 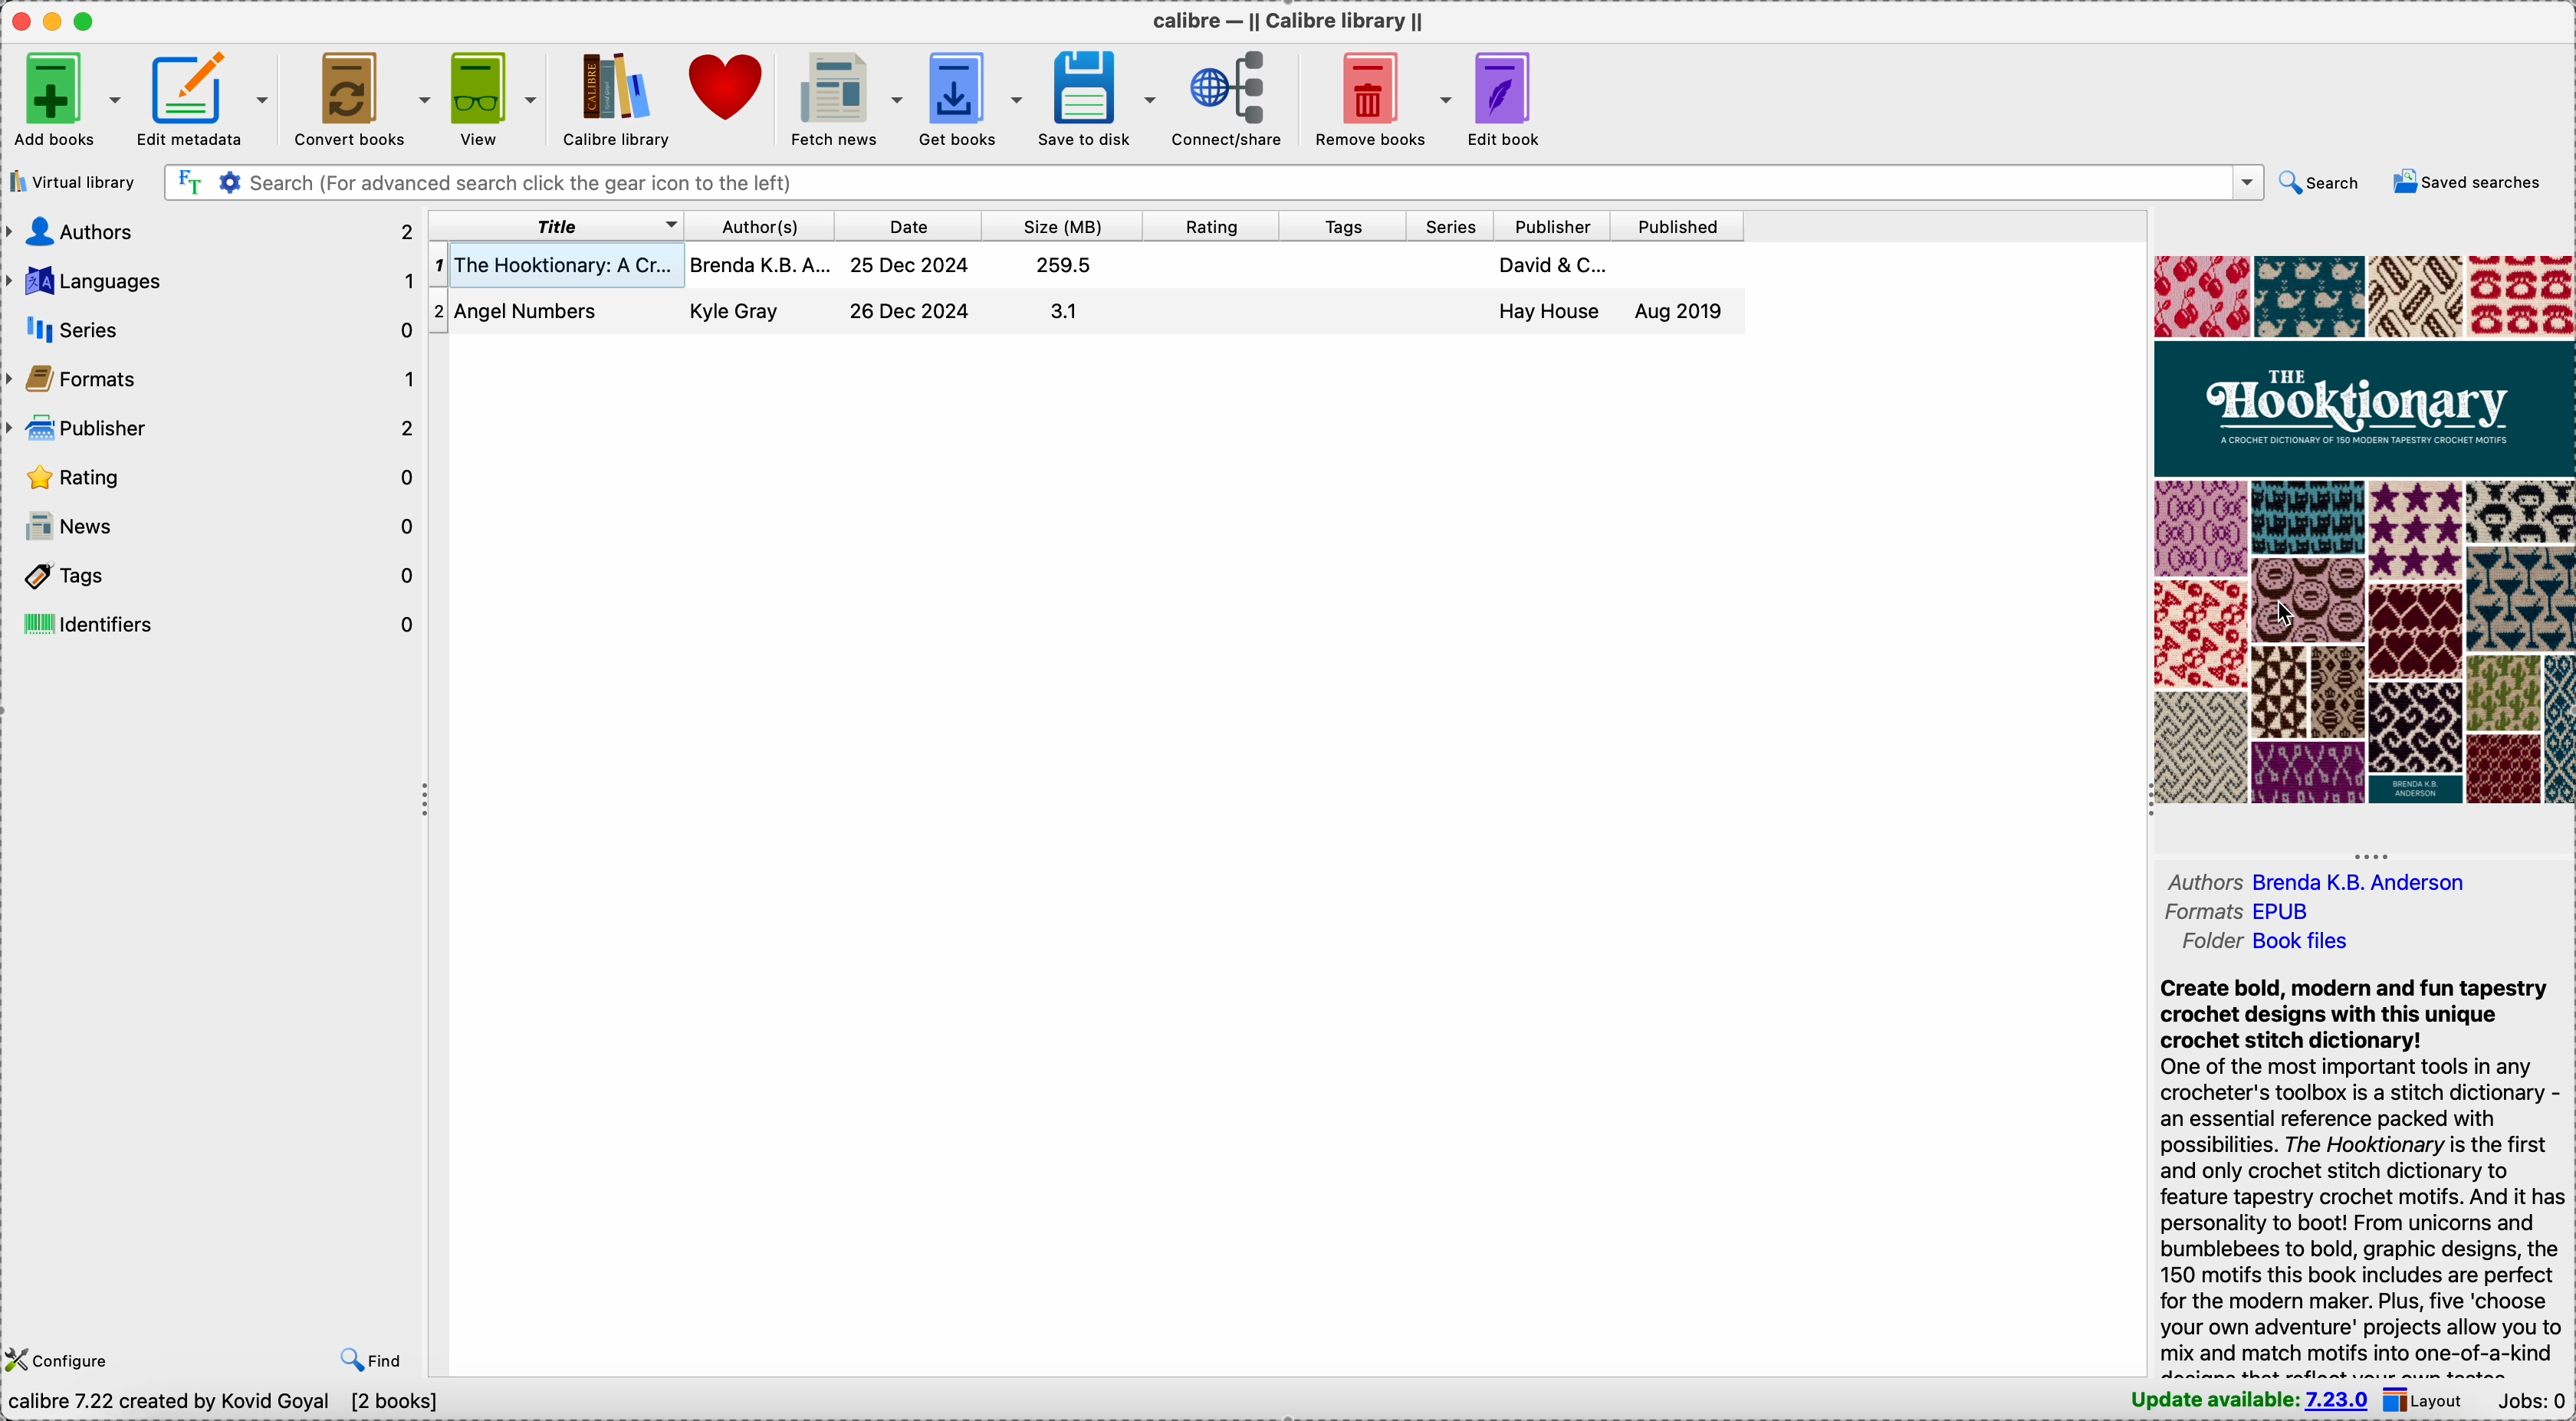 What do you see at coordinates (498, 96) in the screenshot?
I see `view` at bounding box center [498, 96].